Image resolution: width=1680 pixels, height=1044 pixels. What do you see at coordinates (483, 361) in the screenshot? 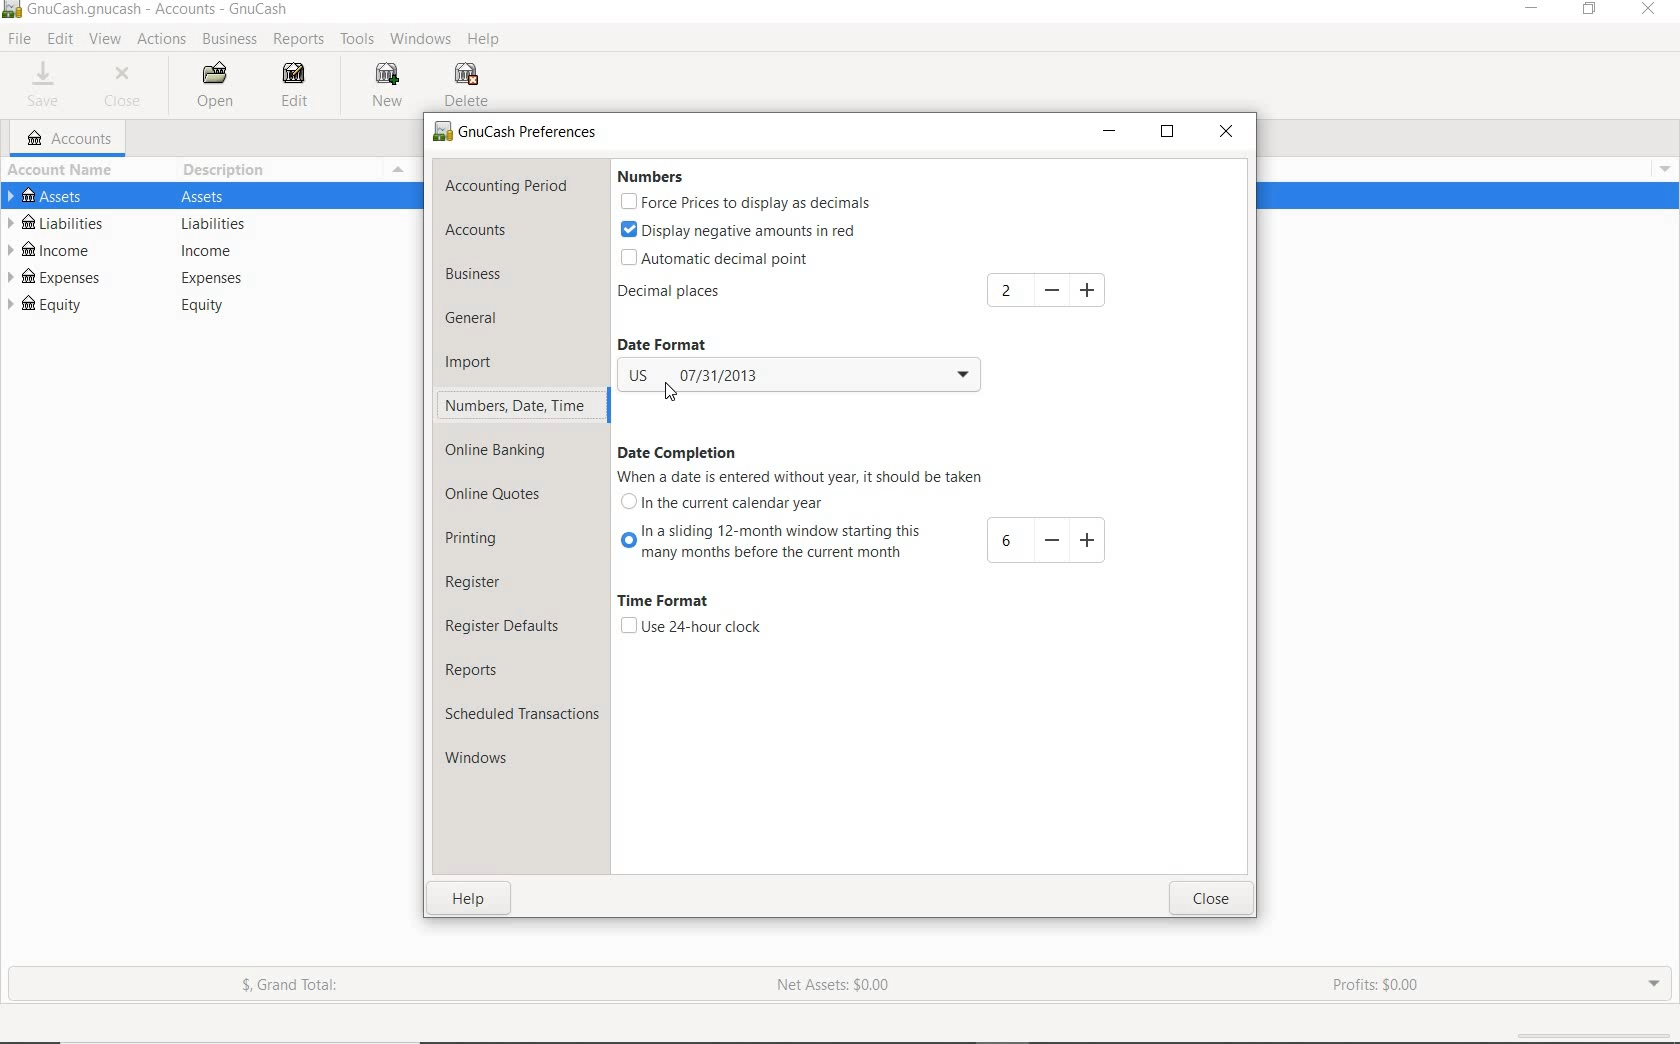
I see `import` at bounding box center [483, 361].